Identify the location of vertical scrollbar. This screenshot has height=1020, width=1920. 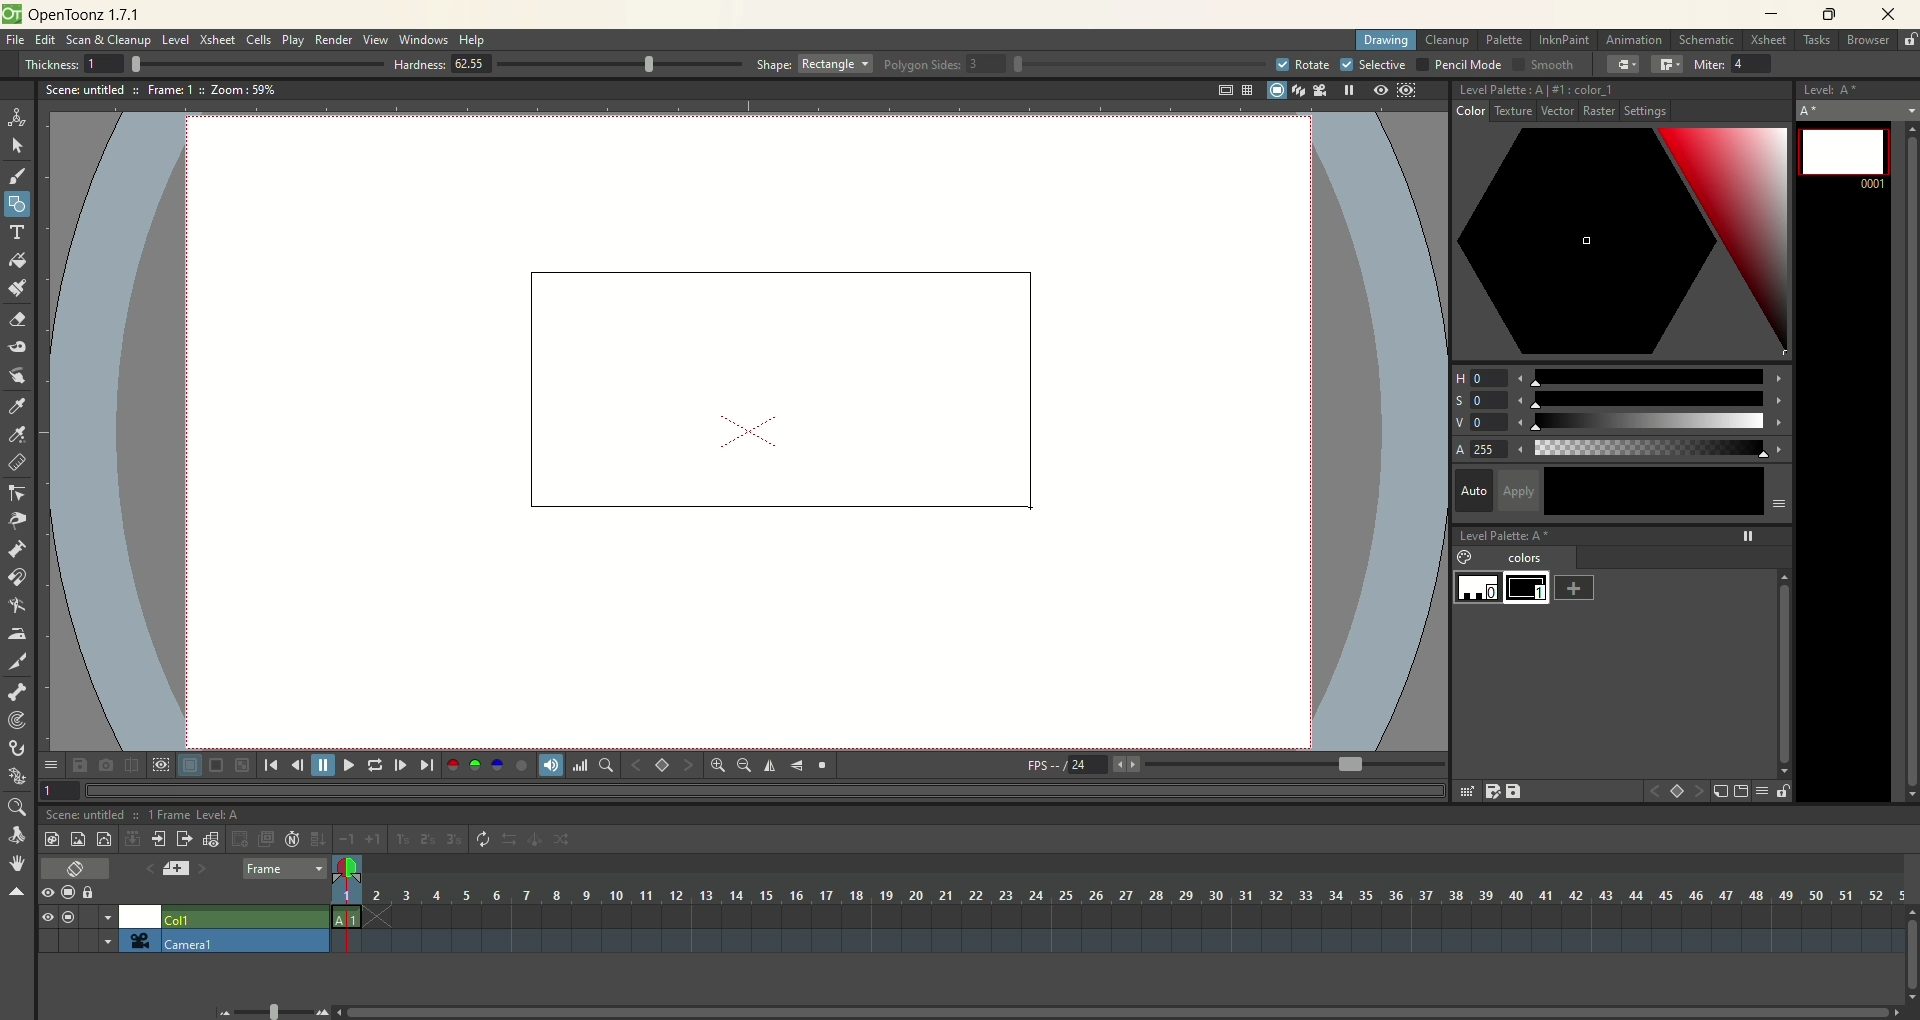
(1908, 970).